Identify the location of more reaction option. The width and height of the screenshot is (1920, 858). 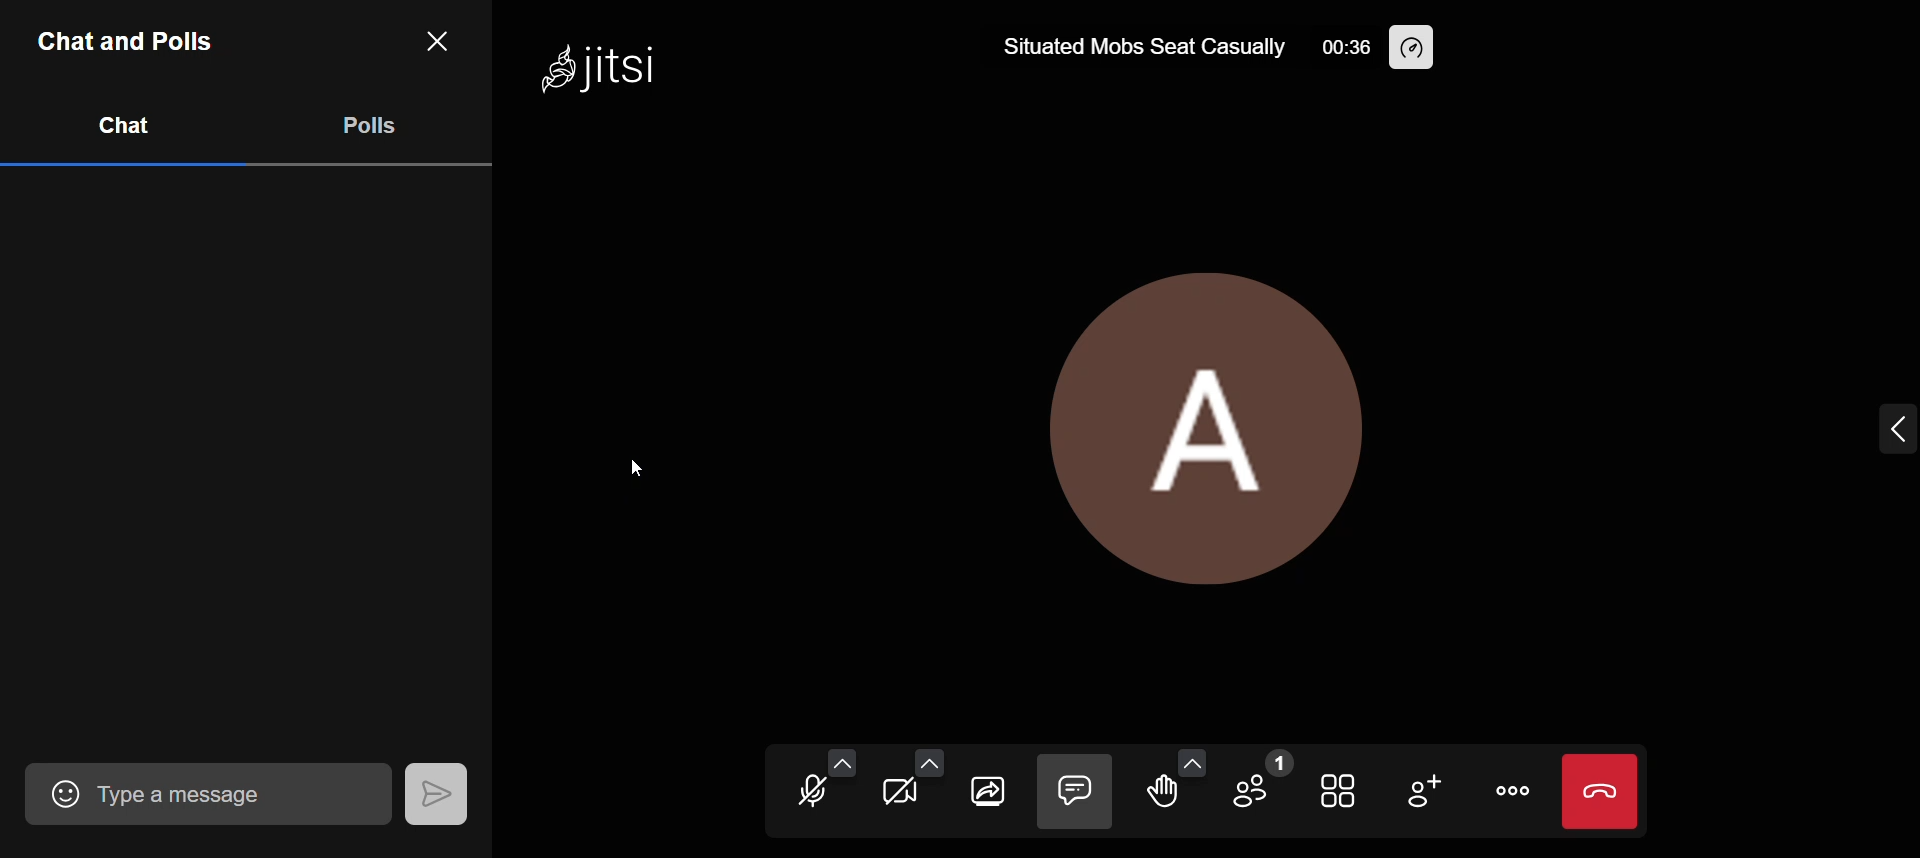
(1188, 757).